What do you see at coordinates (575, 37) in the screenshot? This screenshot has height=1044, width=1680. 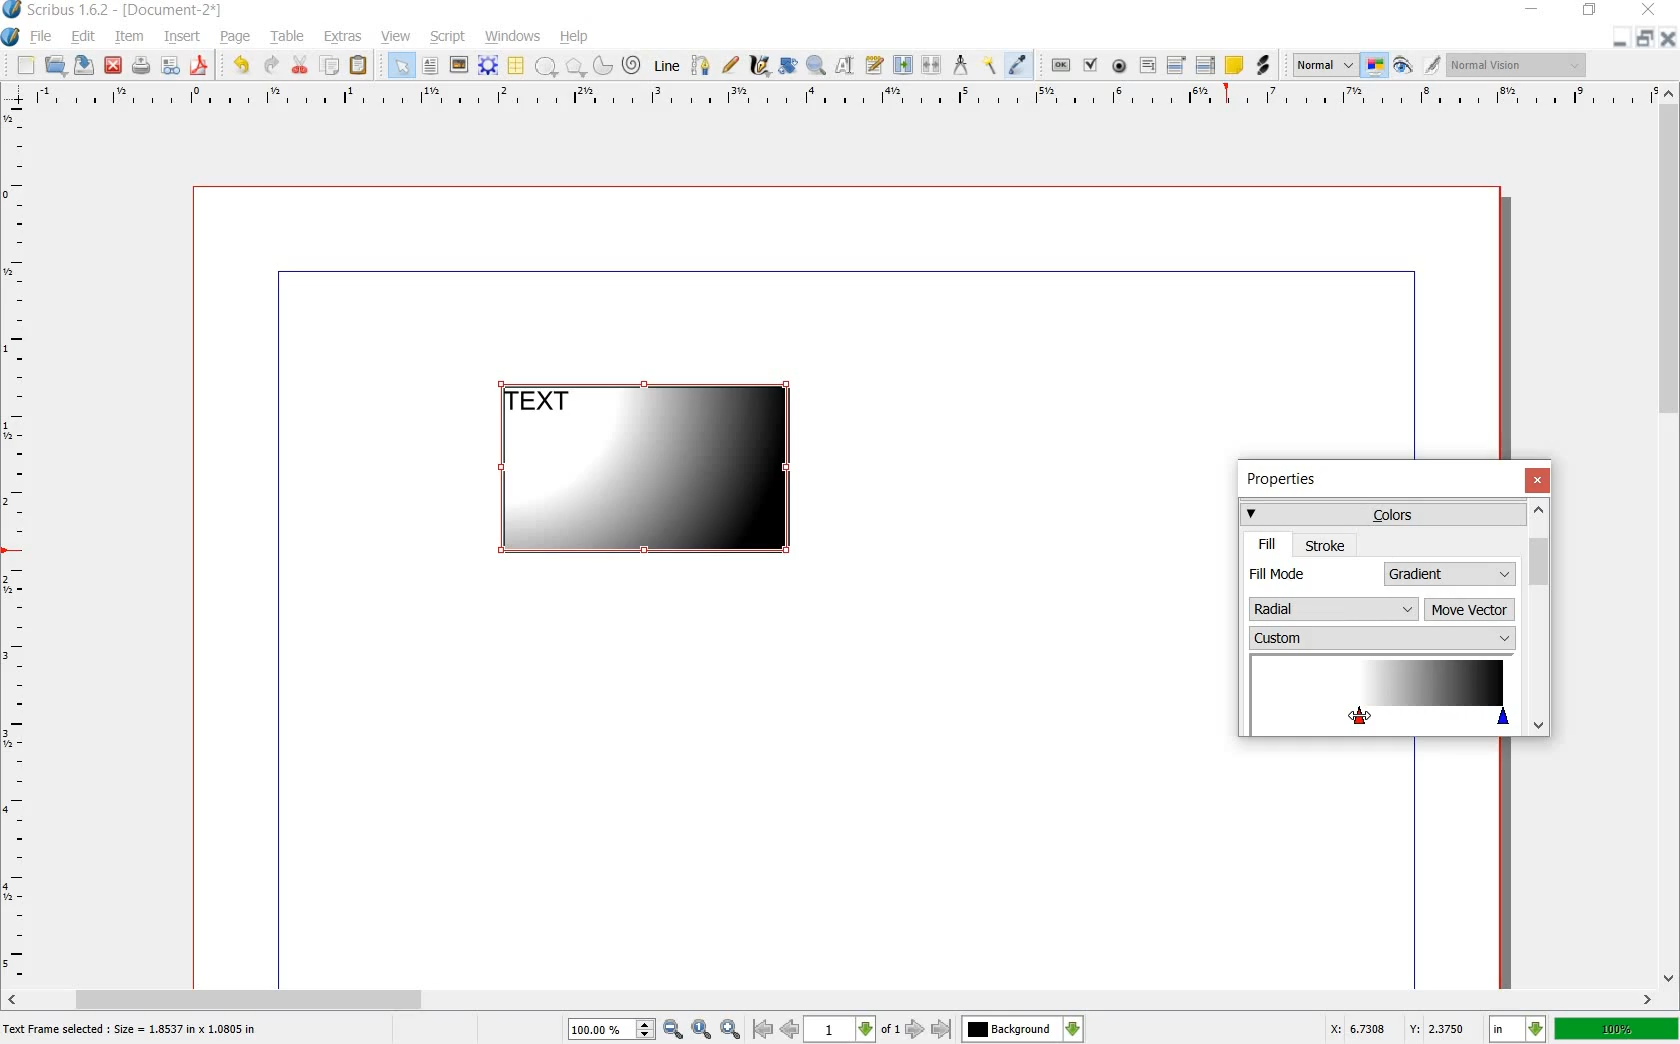 I see `help` at bounding box center [575, 37].